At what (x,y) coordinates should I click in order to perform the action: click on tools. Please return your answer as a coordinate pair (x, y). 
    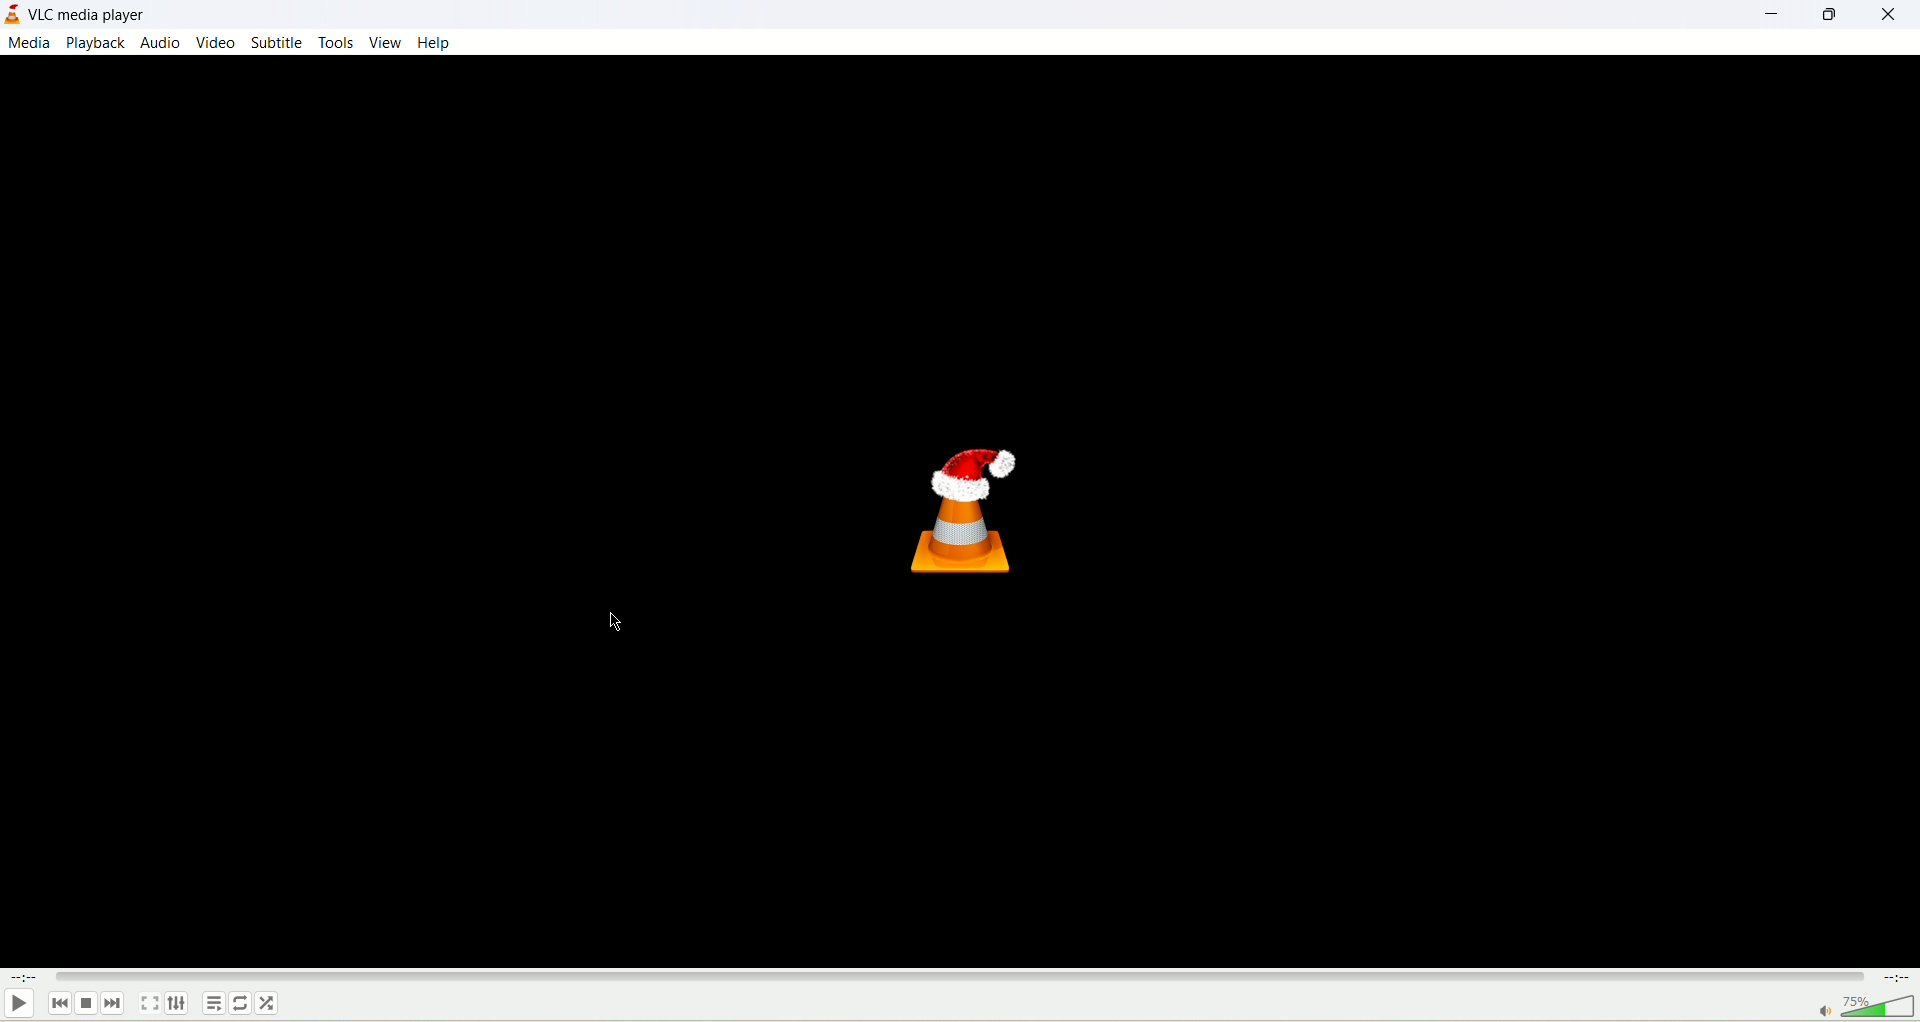
    Looking at the image, I should click on (336, 42).